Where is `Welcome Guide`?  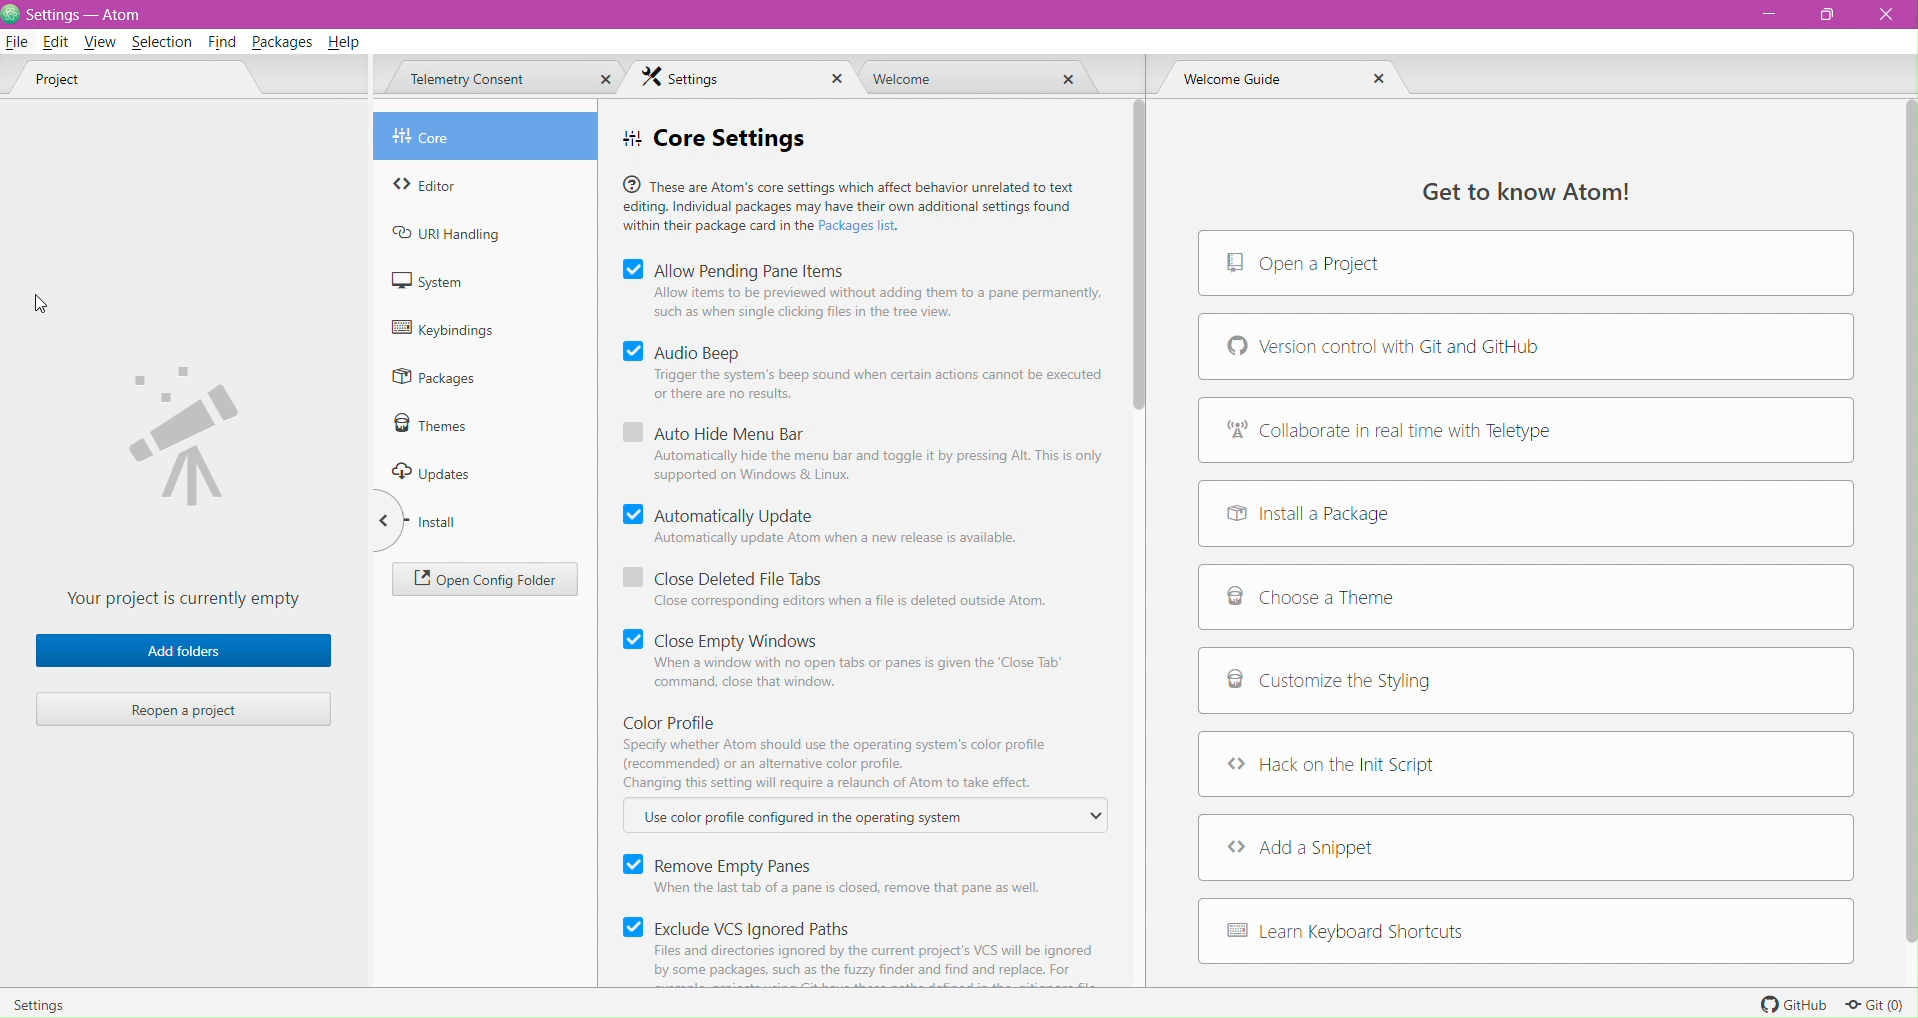
Welcome Guide is located at coordinates (1245, 81).